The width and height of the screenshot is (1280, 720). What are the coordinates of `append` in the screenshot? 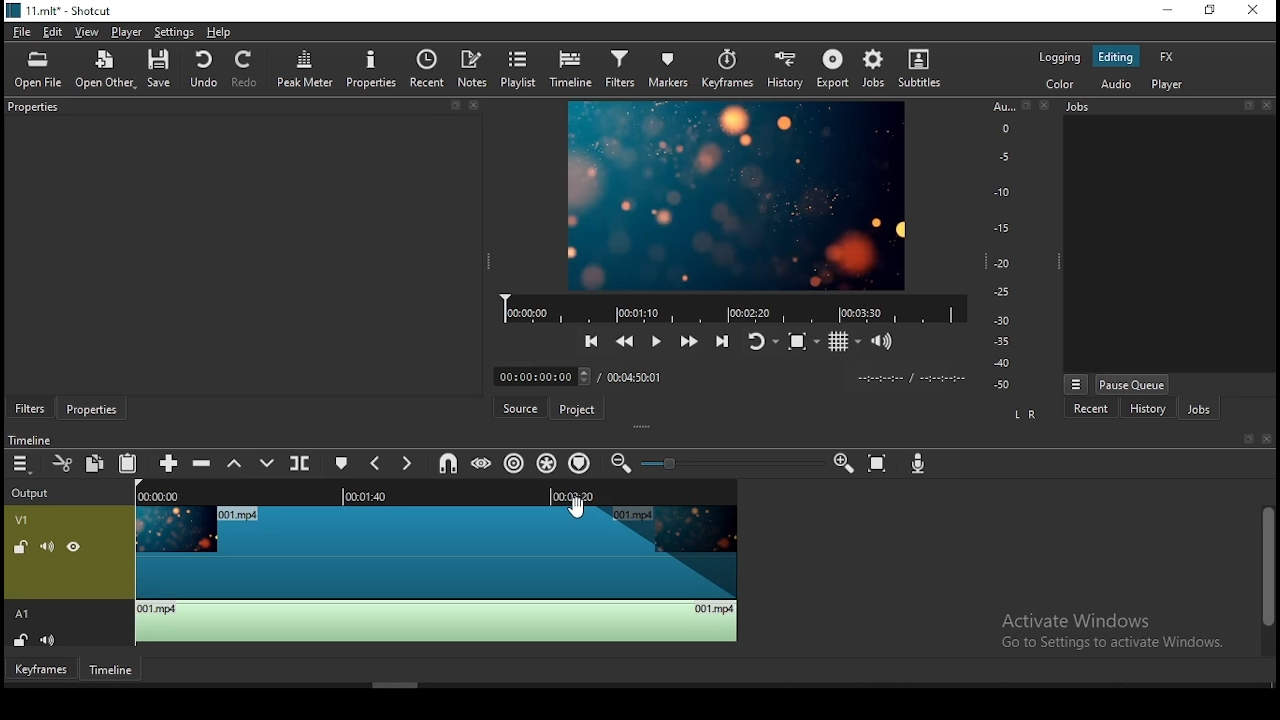 It's located at (169, 462).